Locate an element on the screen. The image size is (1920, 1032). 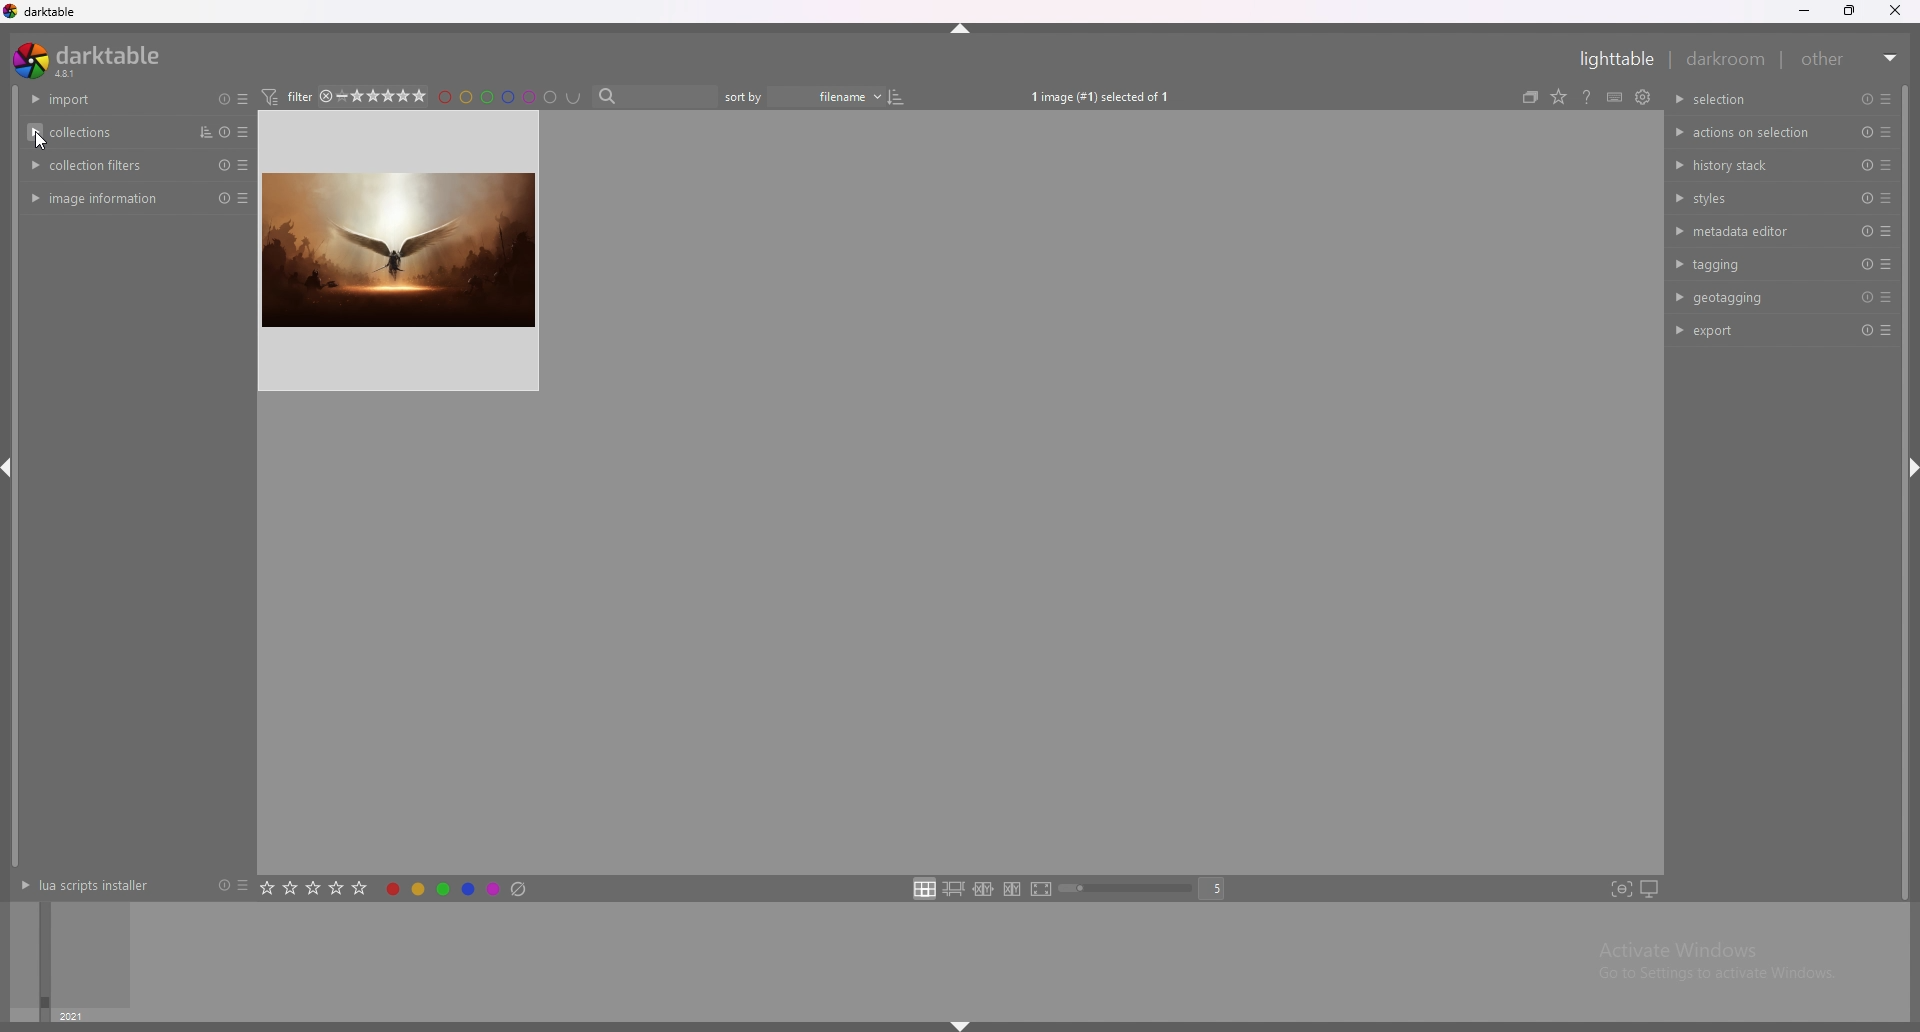
CURSOR is located at coordinates (52, 144).